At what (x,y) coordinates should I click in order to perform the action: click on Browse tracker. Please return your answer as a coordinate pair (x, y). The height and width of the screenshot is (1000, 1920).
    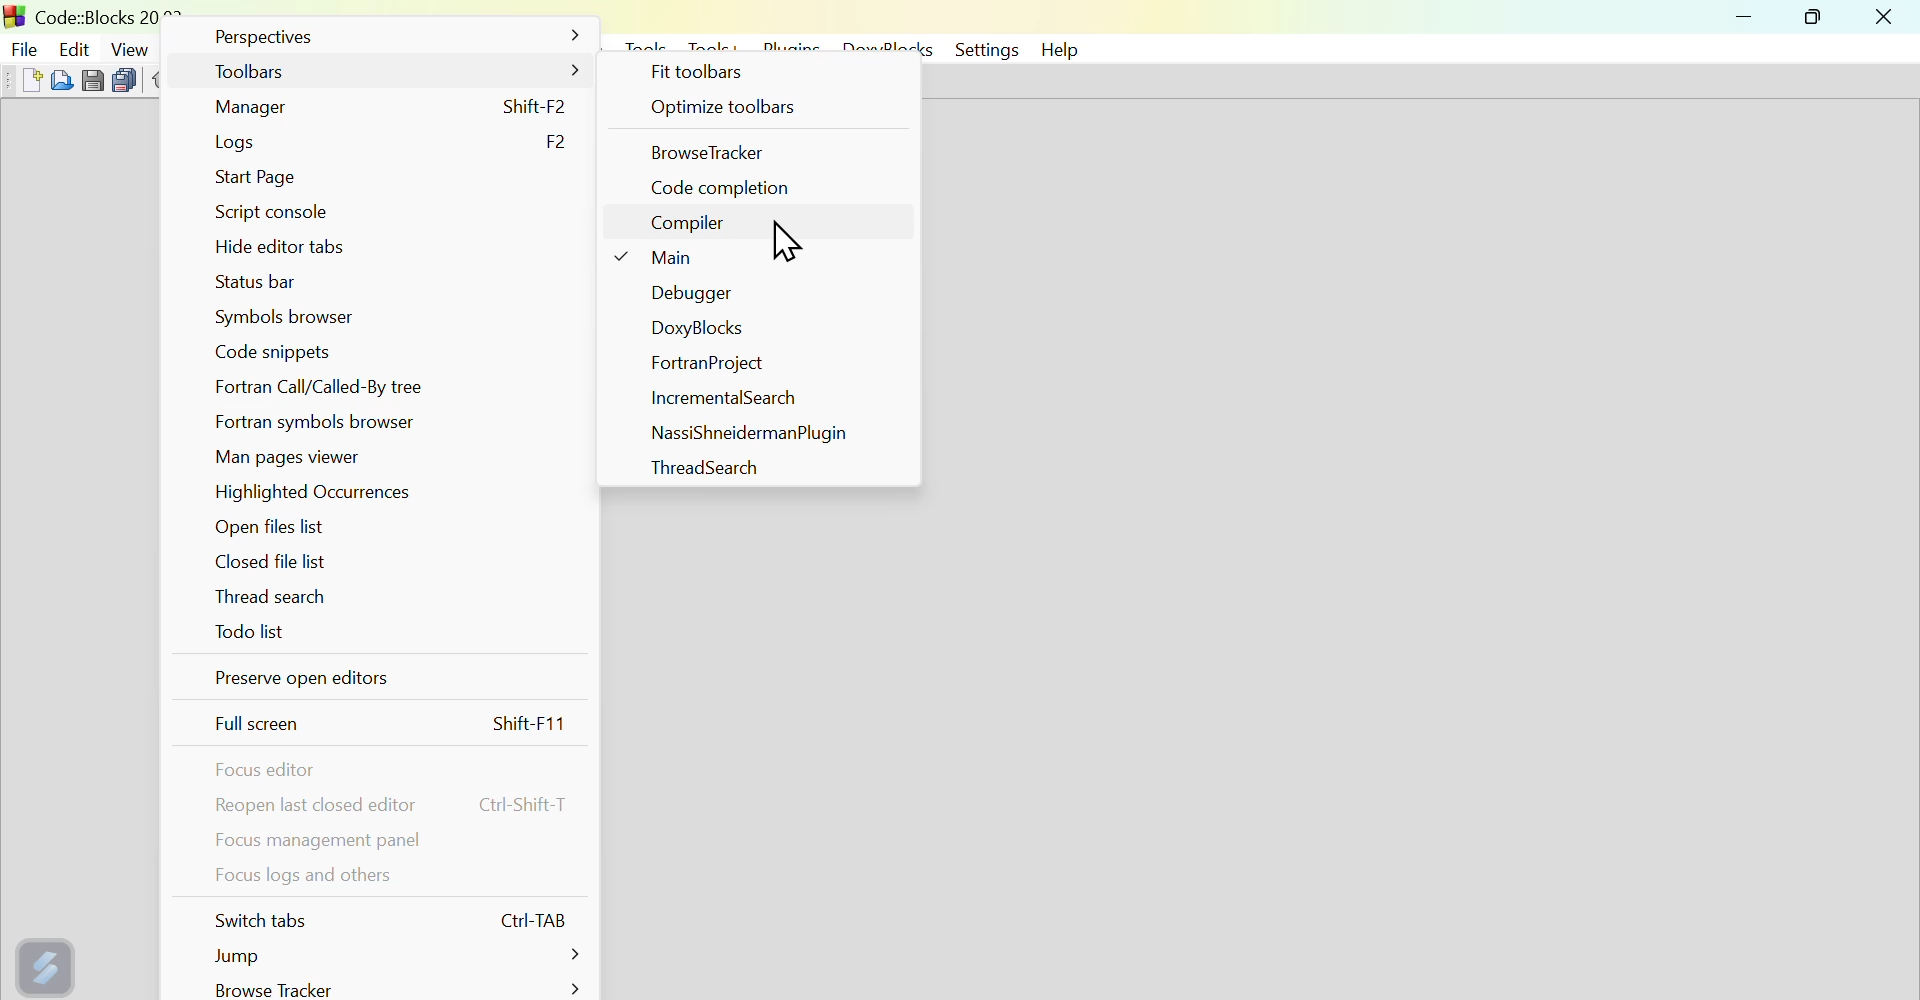
    Looking at the image, I should click on (393, 988).